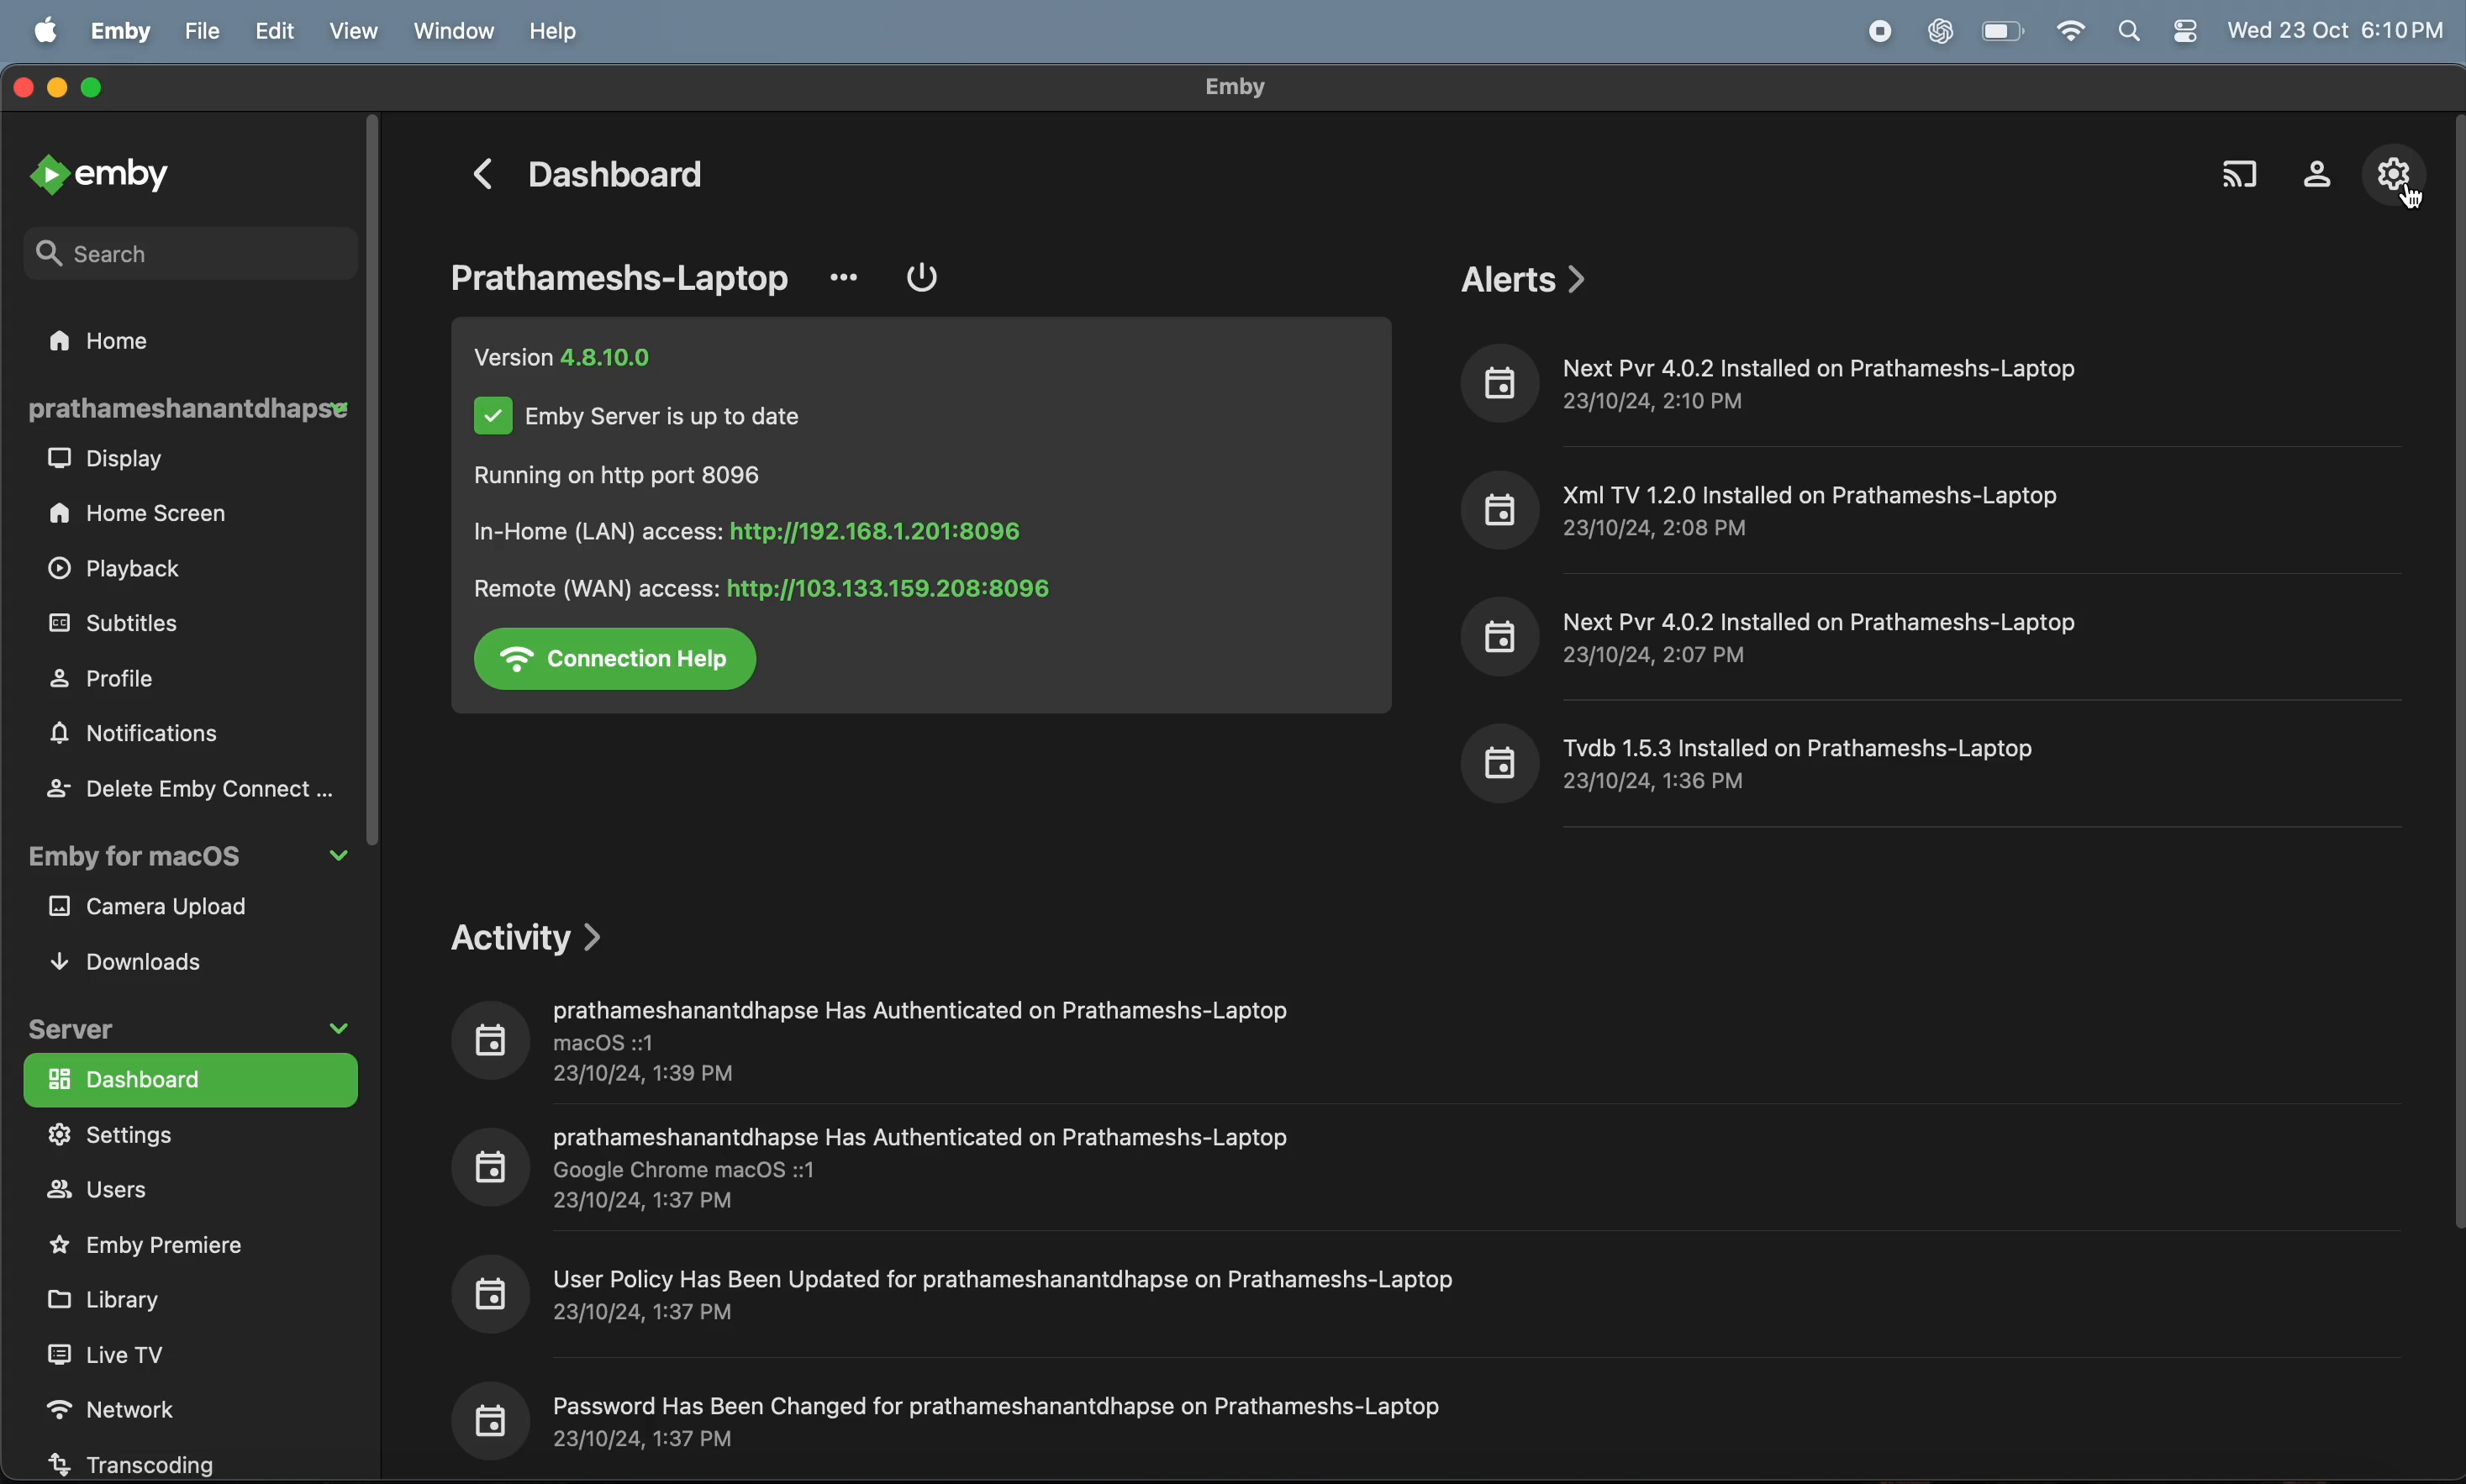 The image size is (2466, 1484). What do you see at coordinates (133, 570) in the screenshot?
I see `playback` at bounding box center [133, 570].